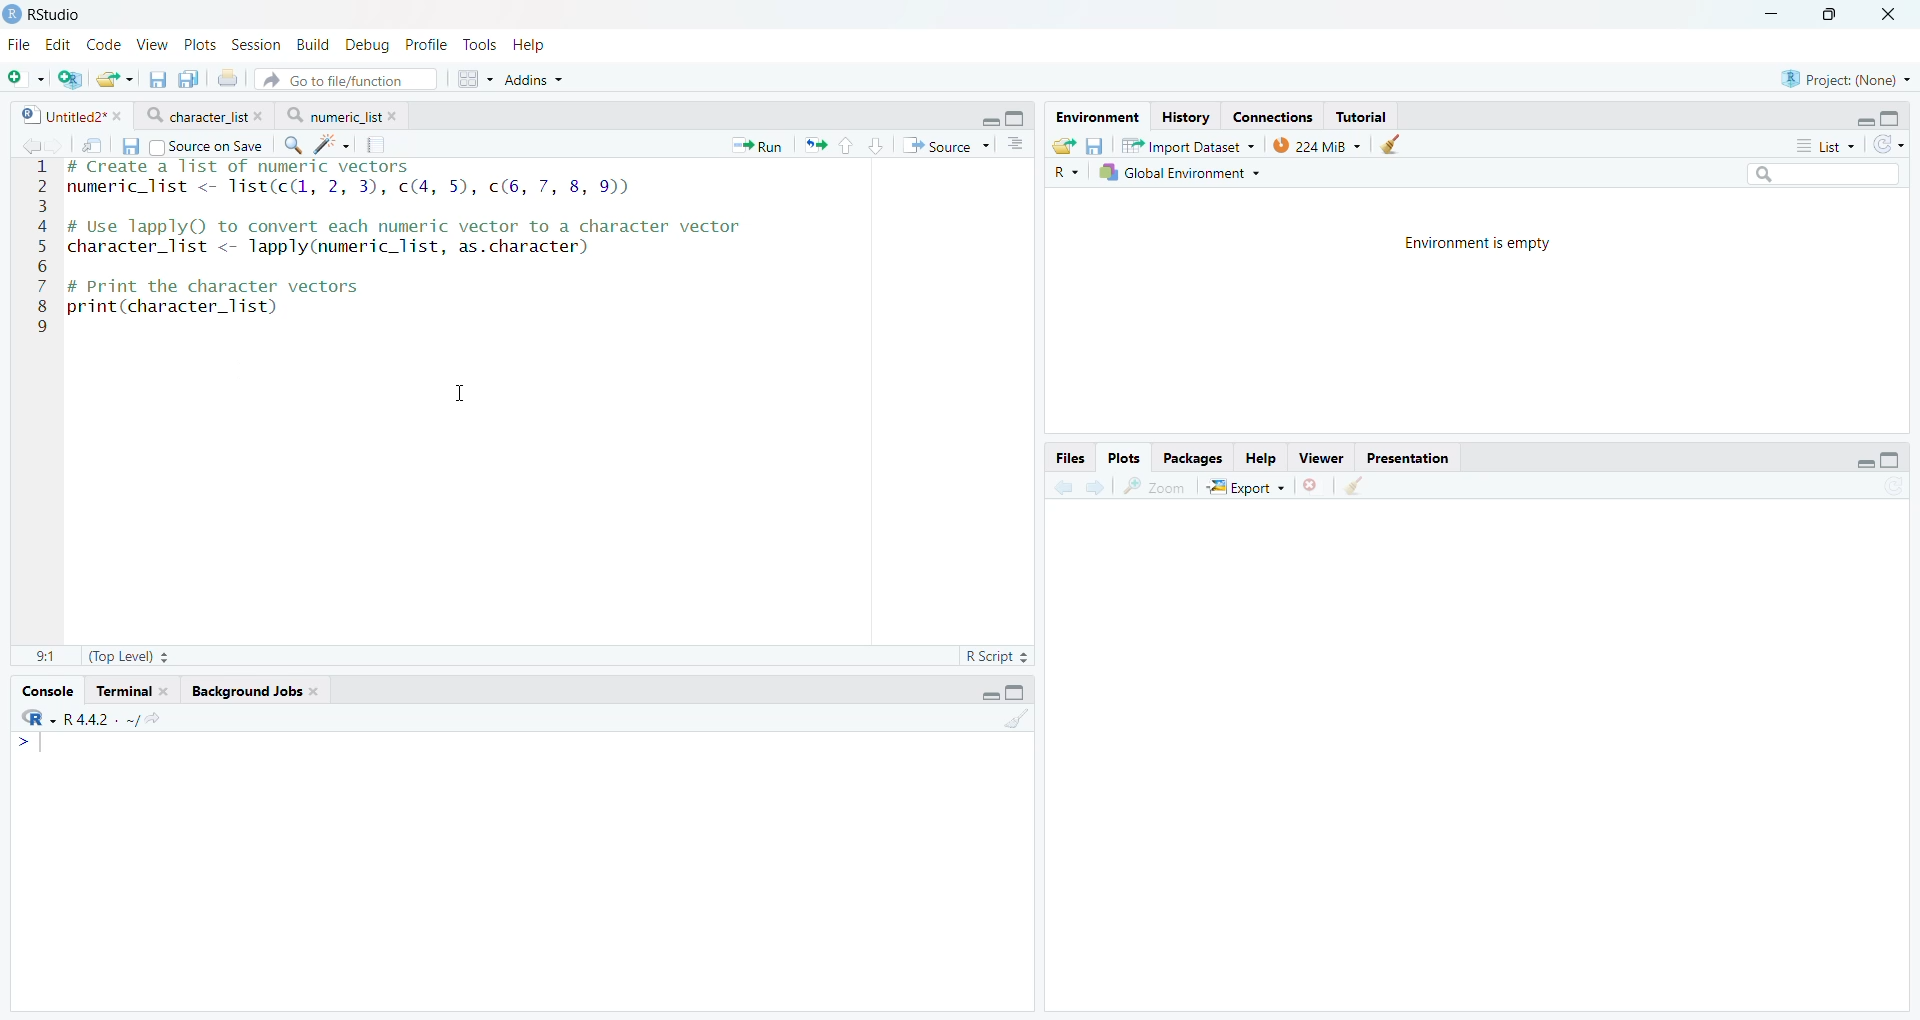 This screenshot has height=1020, width=1920. I want to click on Export, so click(1247, 487).